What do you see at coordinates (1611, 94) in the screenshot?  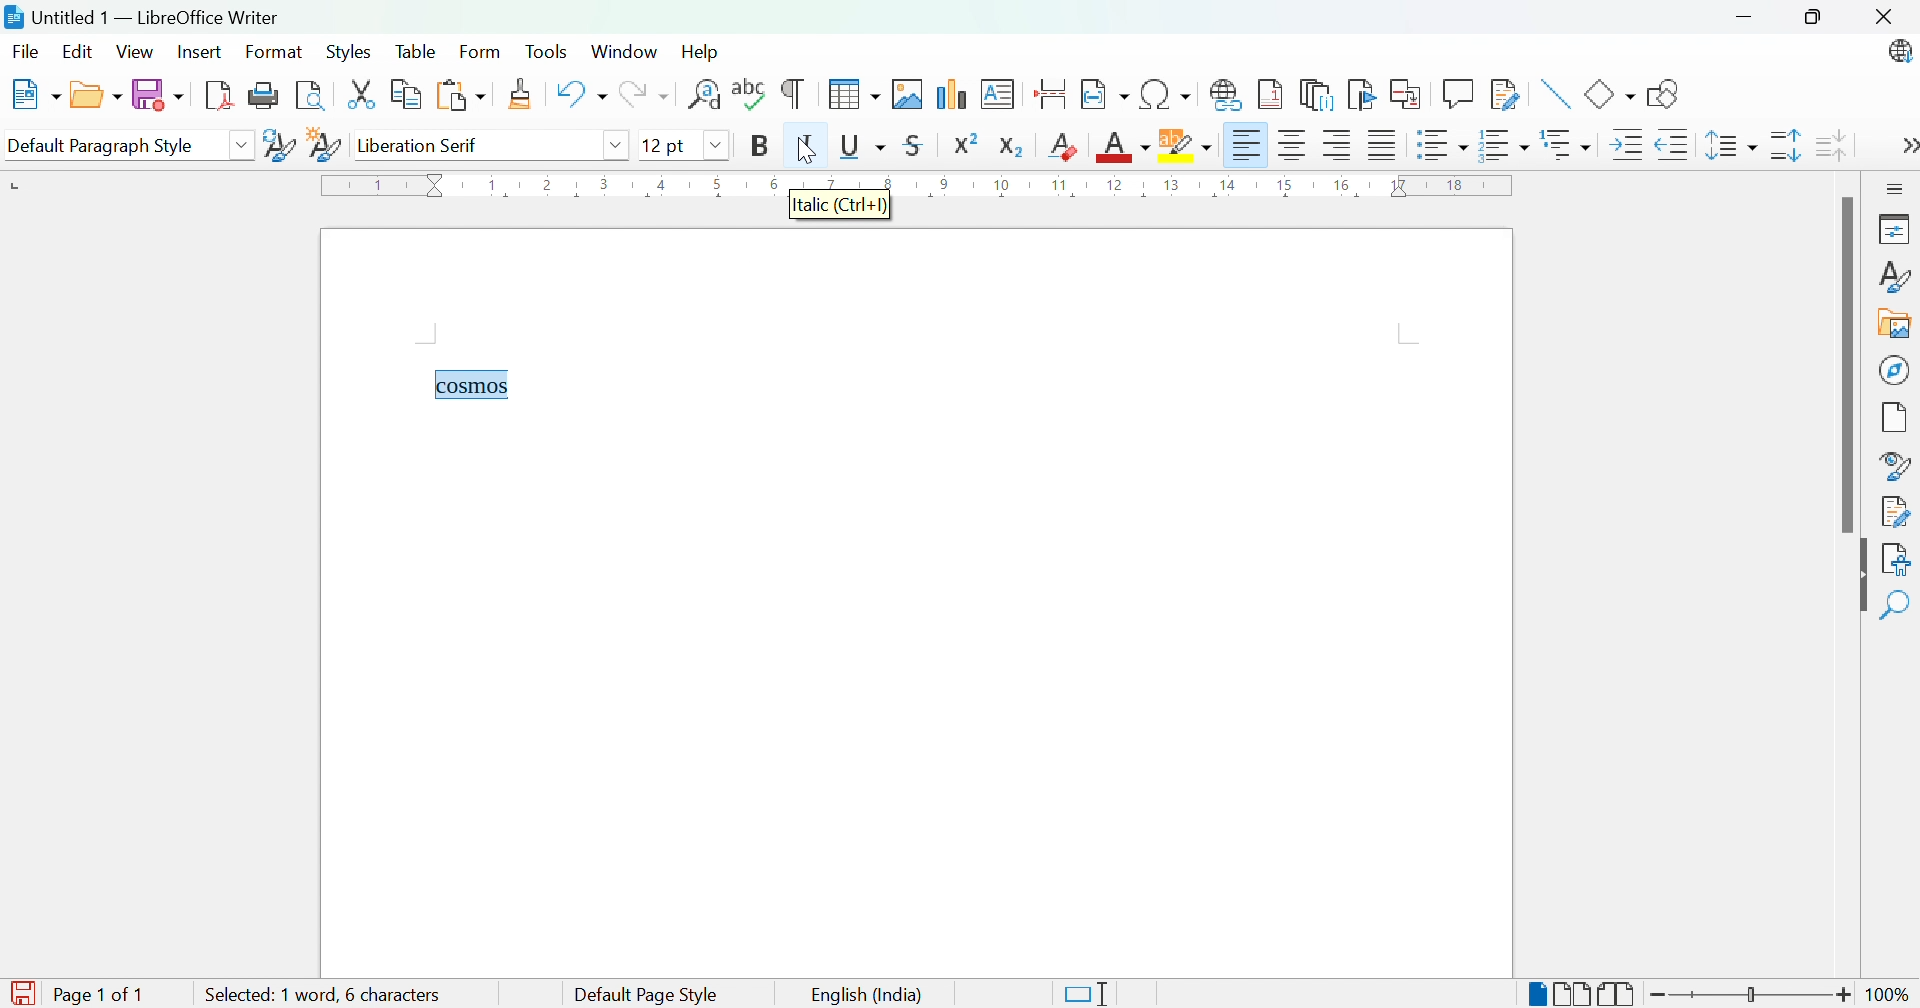 I see `Basic shapes` at bounding box center [1611, 94].